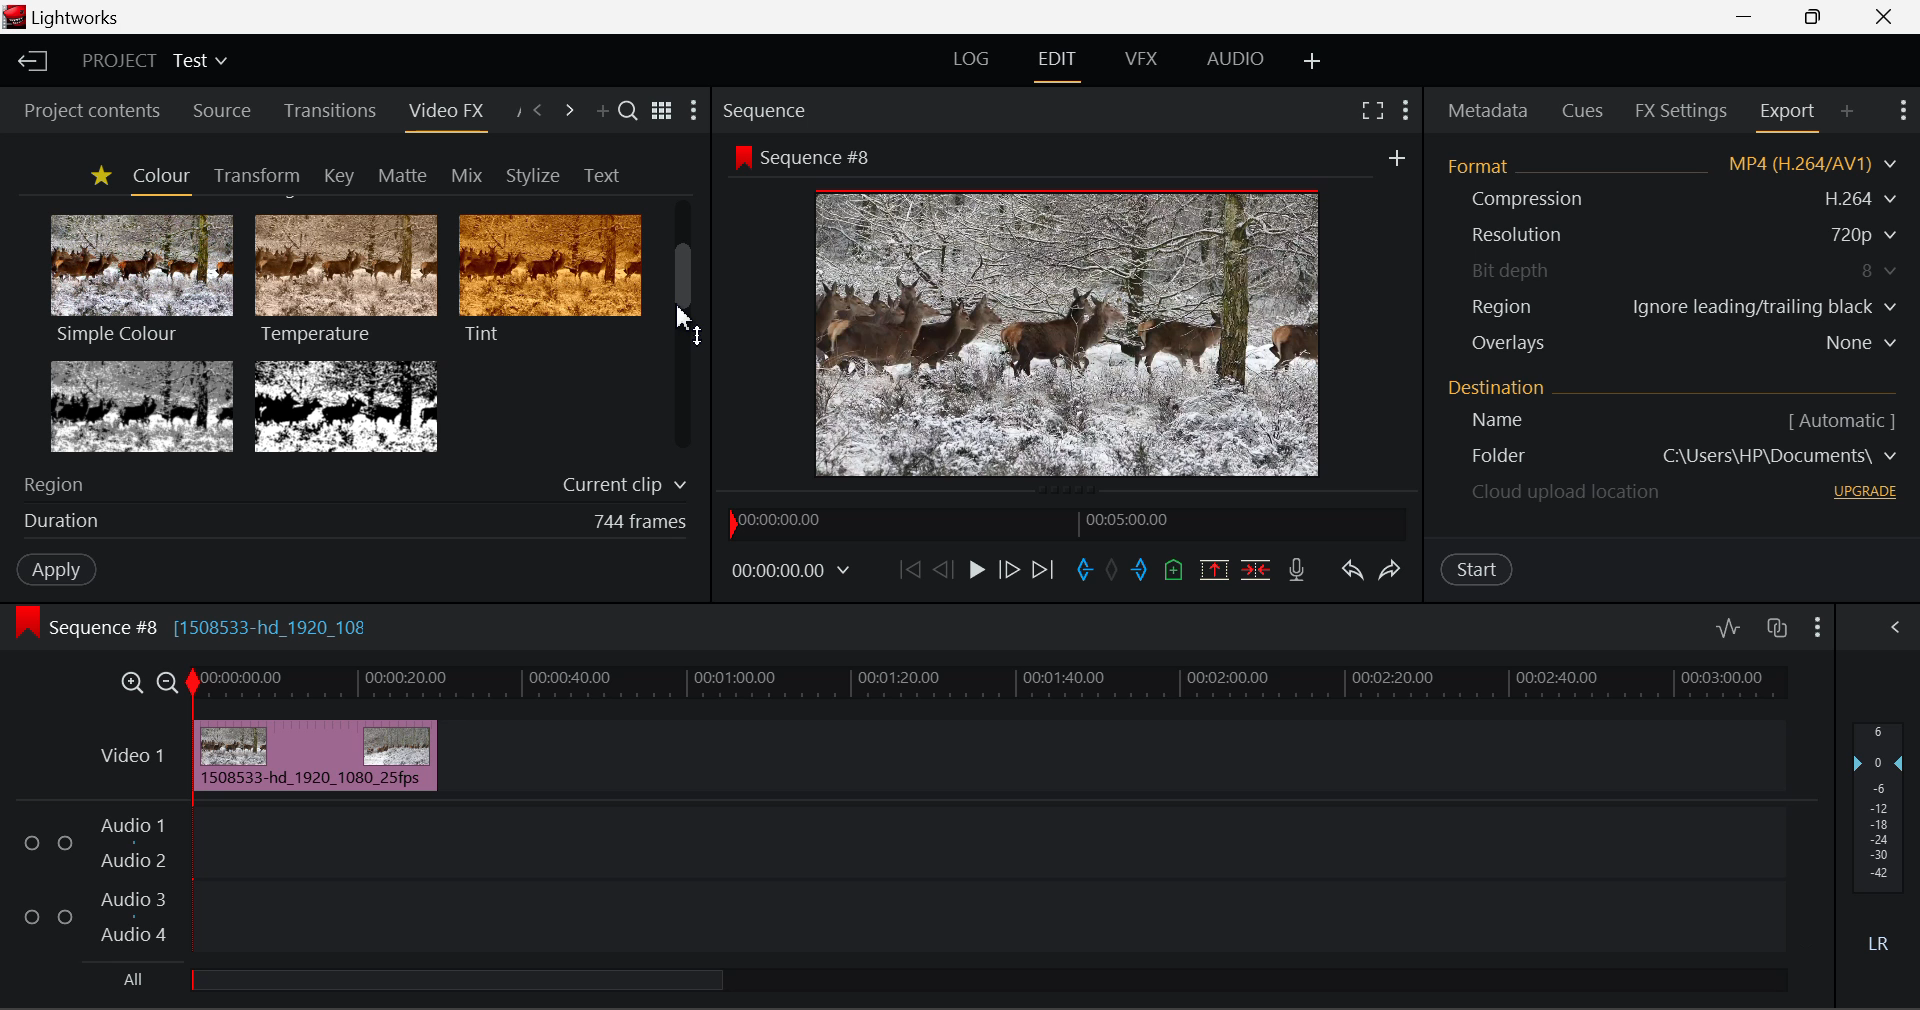  Describe the element at coordinates (684, 329) in the screenshot. I see `Scroll Bar` at that location.